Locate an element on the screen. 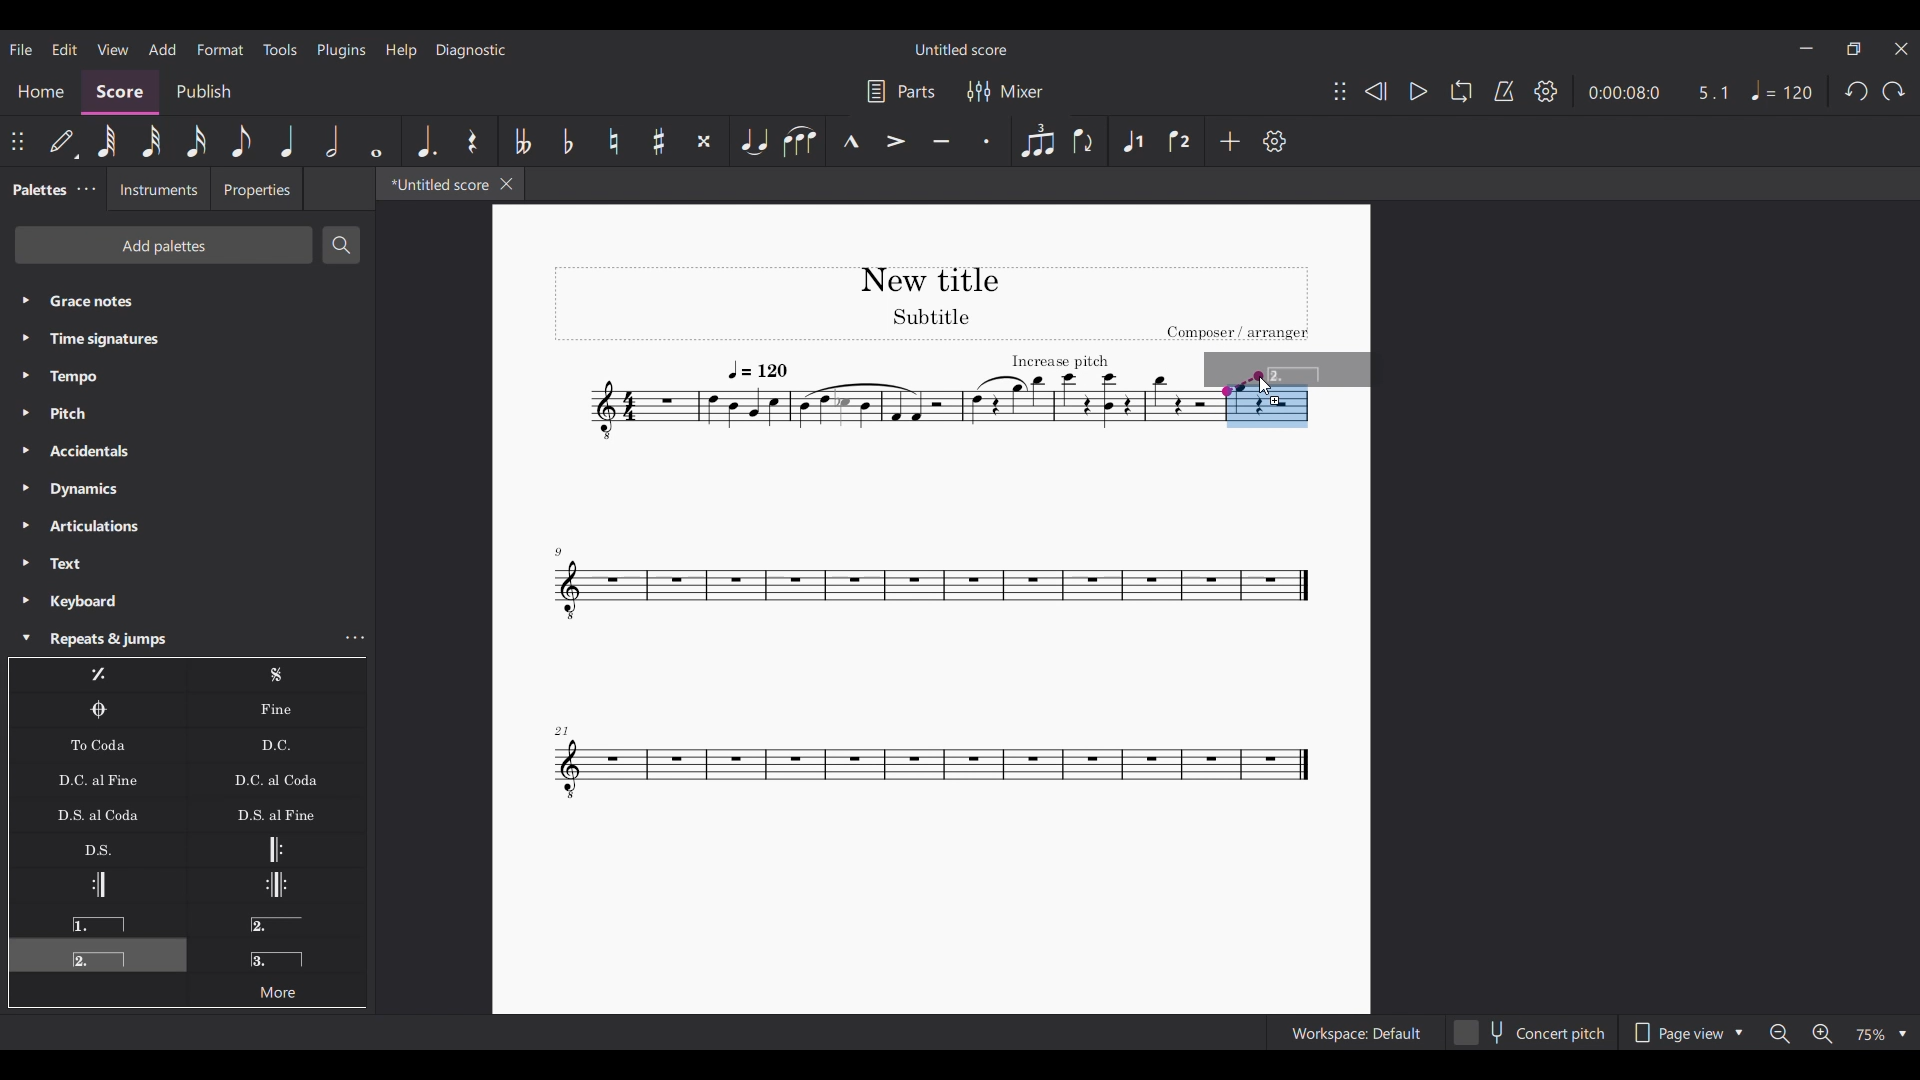 This screenshot has width=1920, height=1080. To Coda is located at coordinates (97, 745).